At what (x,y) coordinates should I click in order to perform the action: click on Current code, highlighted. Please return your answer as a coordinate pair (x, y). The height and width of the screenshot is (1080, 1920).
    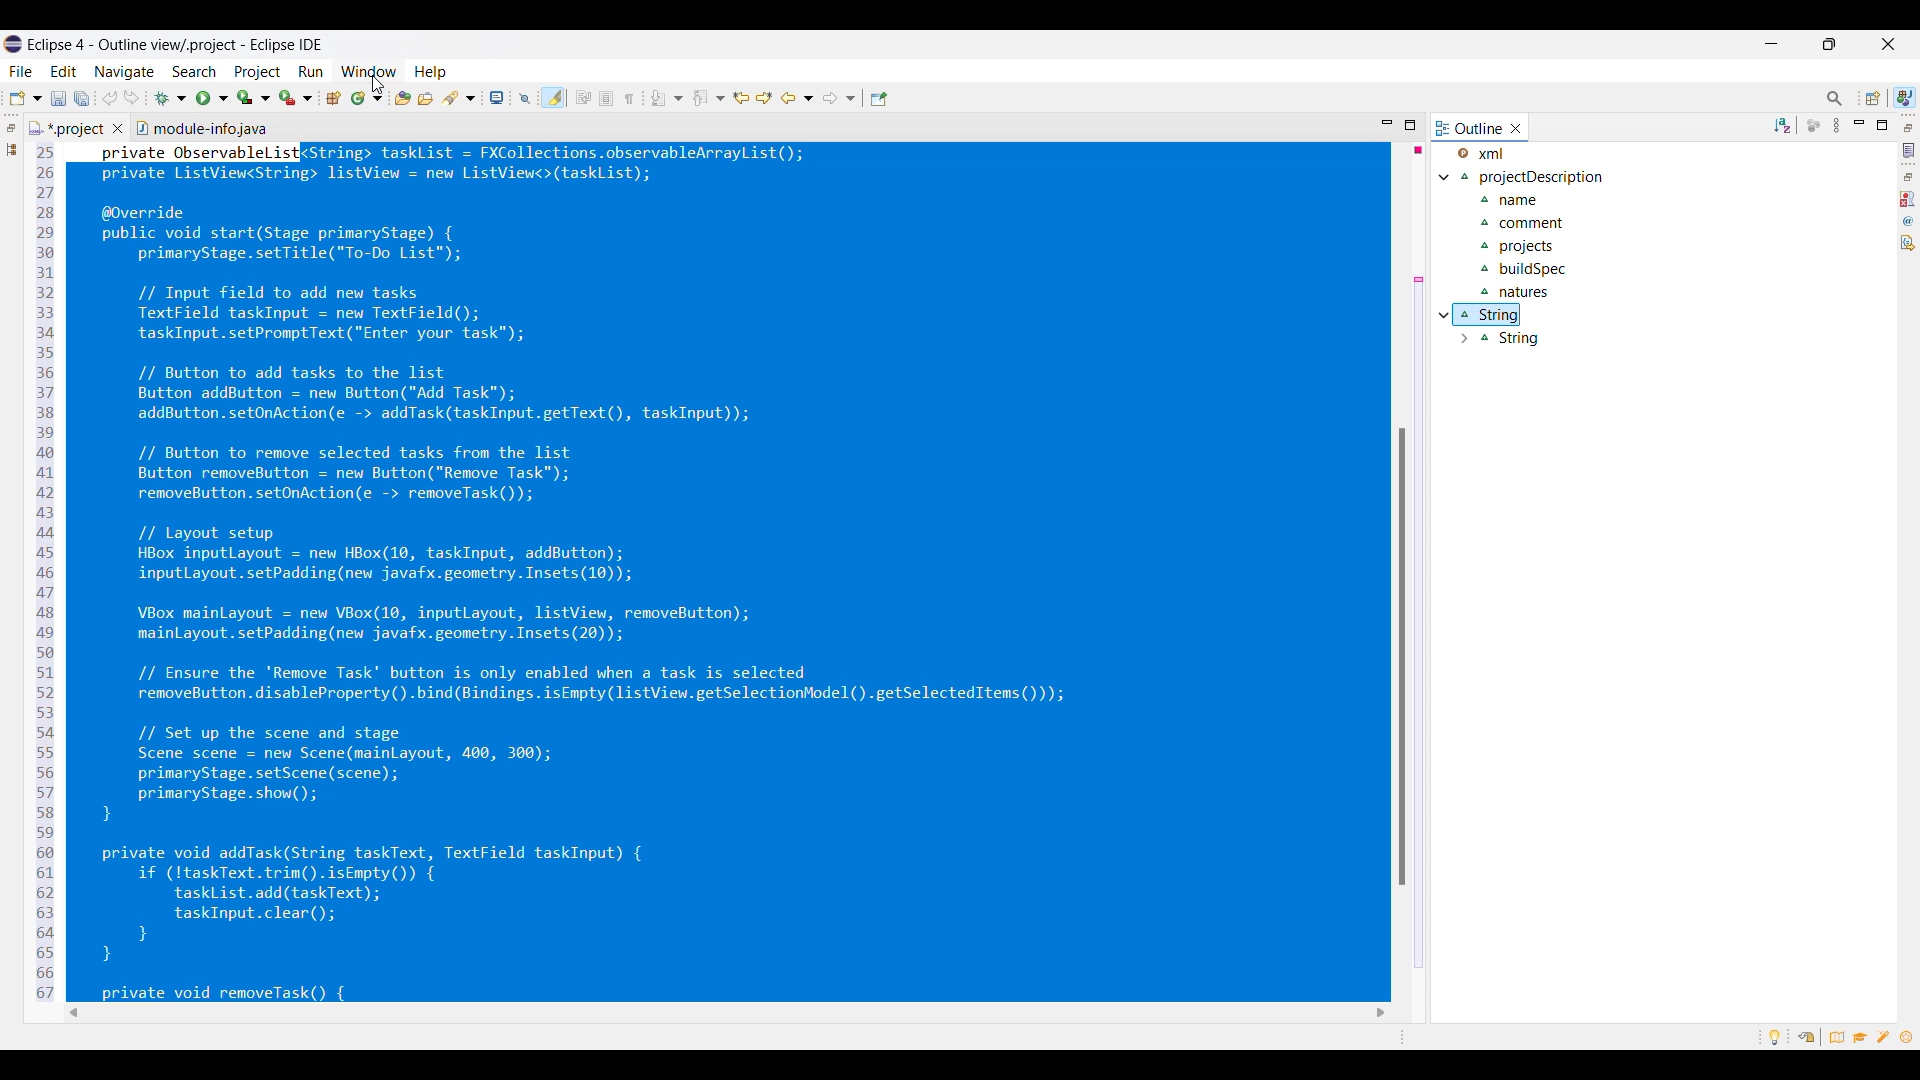
    Looking at the image, I should click on (705, 571).